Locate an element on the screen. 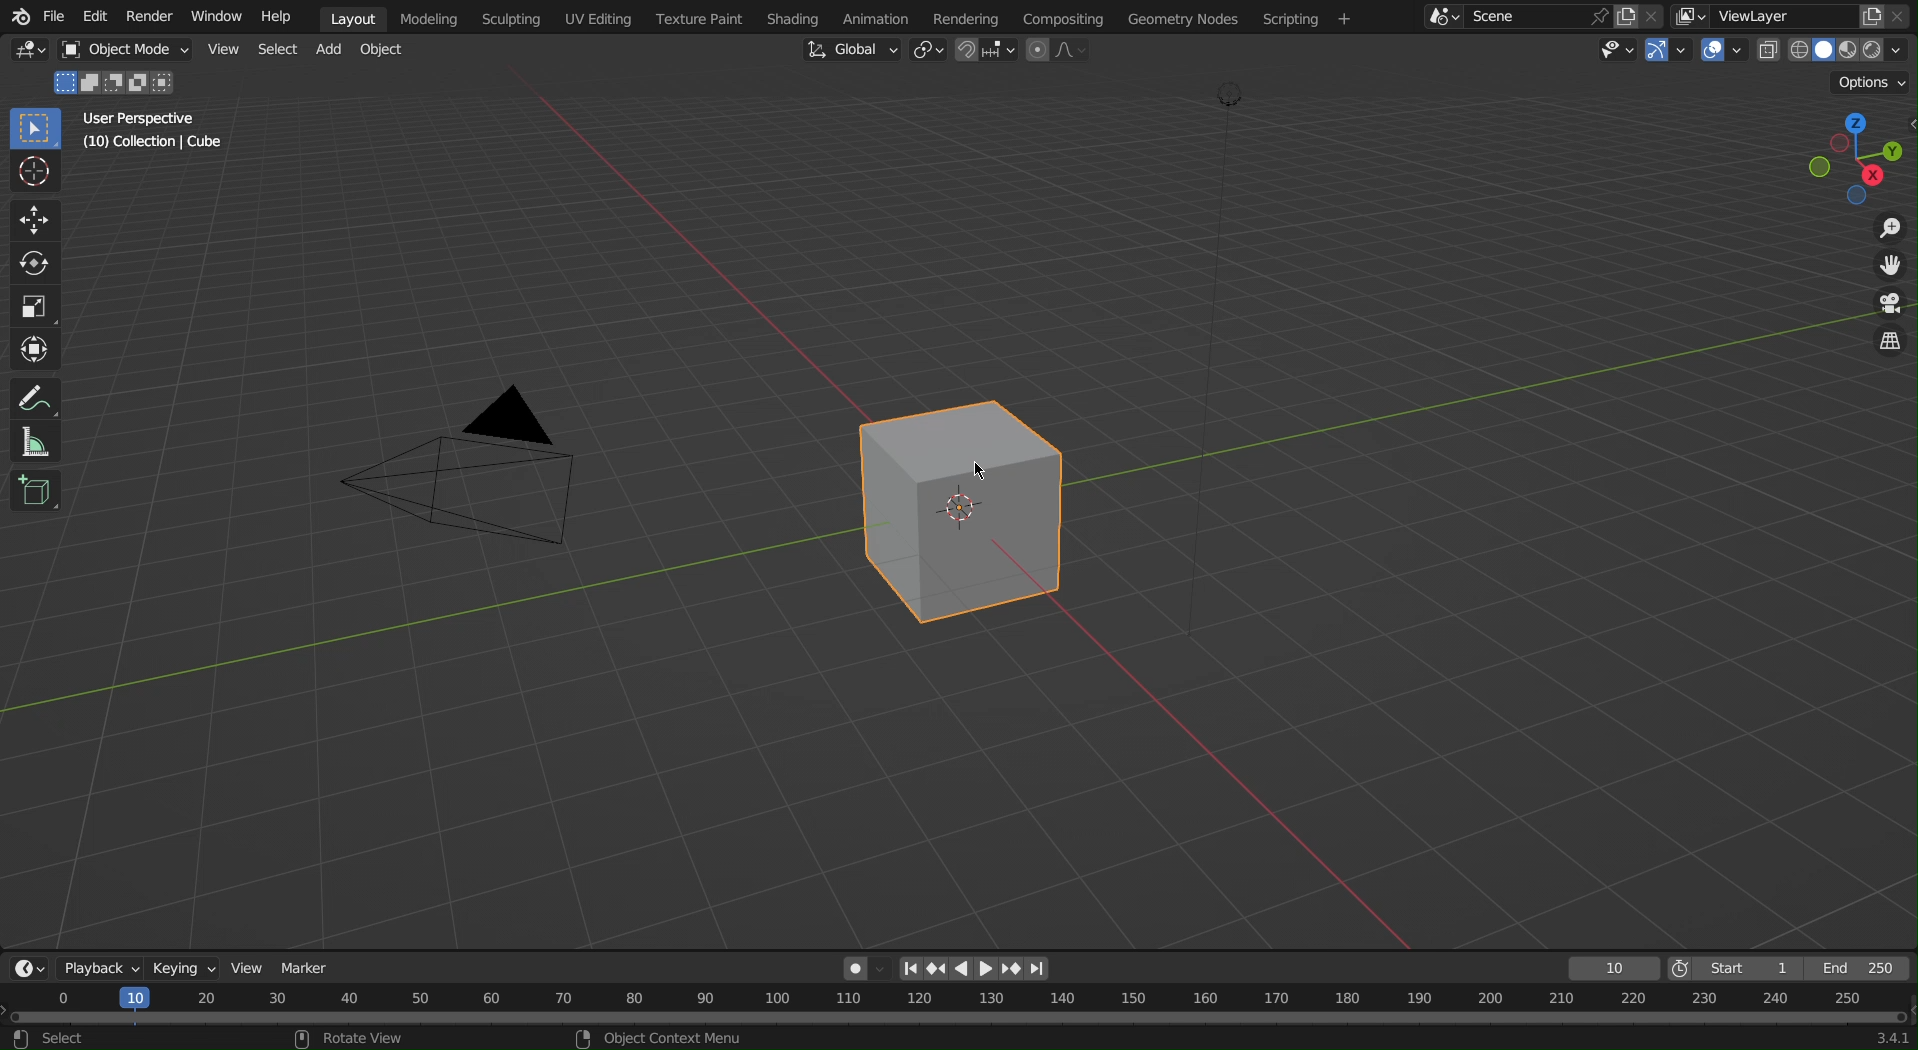 Image resolution: width=1918 pixels, height=1050 pixels. Start is located at coordinates (1734, 969).